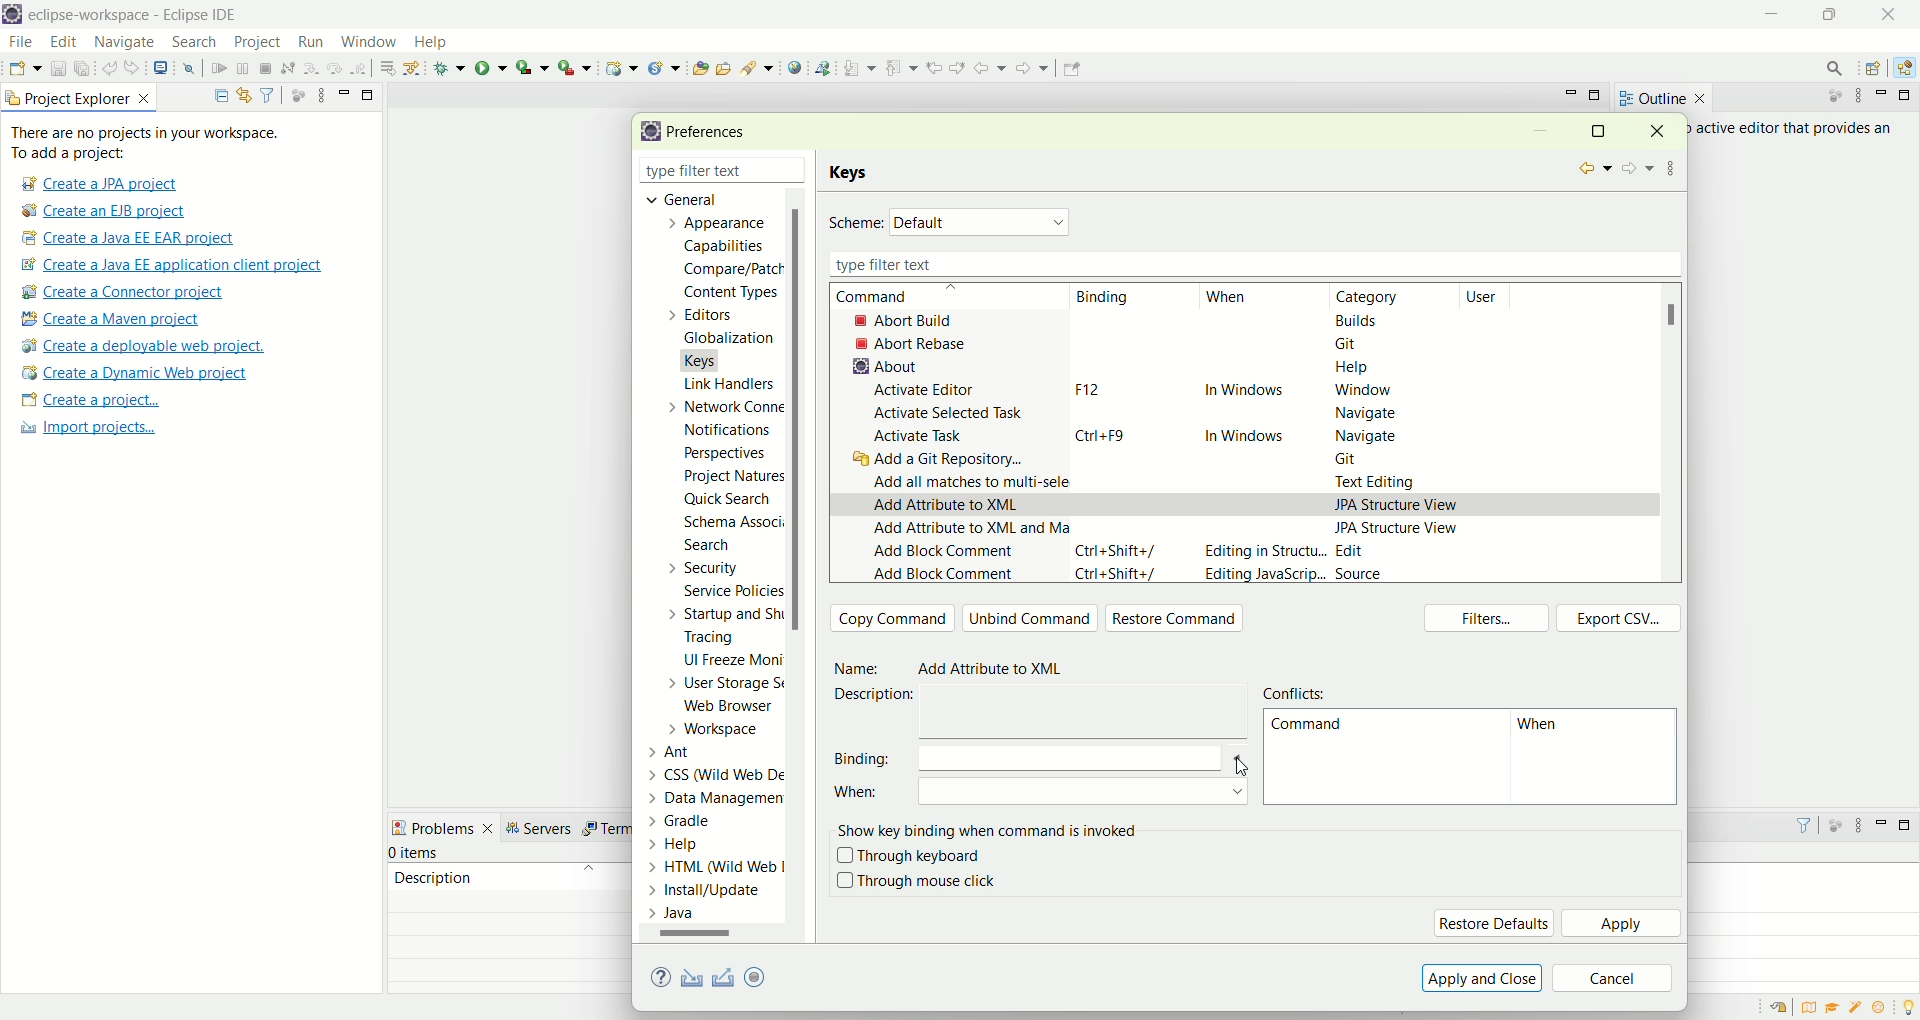  I want to click on  Data Management, so click(703, 796).